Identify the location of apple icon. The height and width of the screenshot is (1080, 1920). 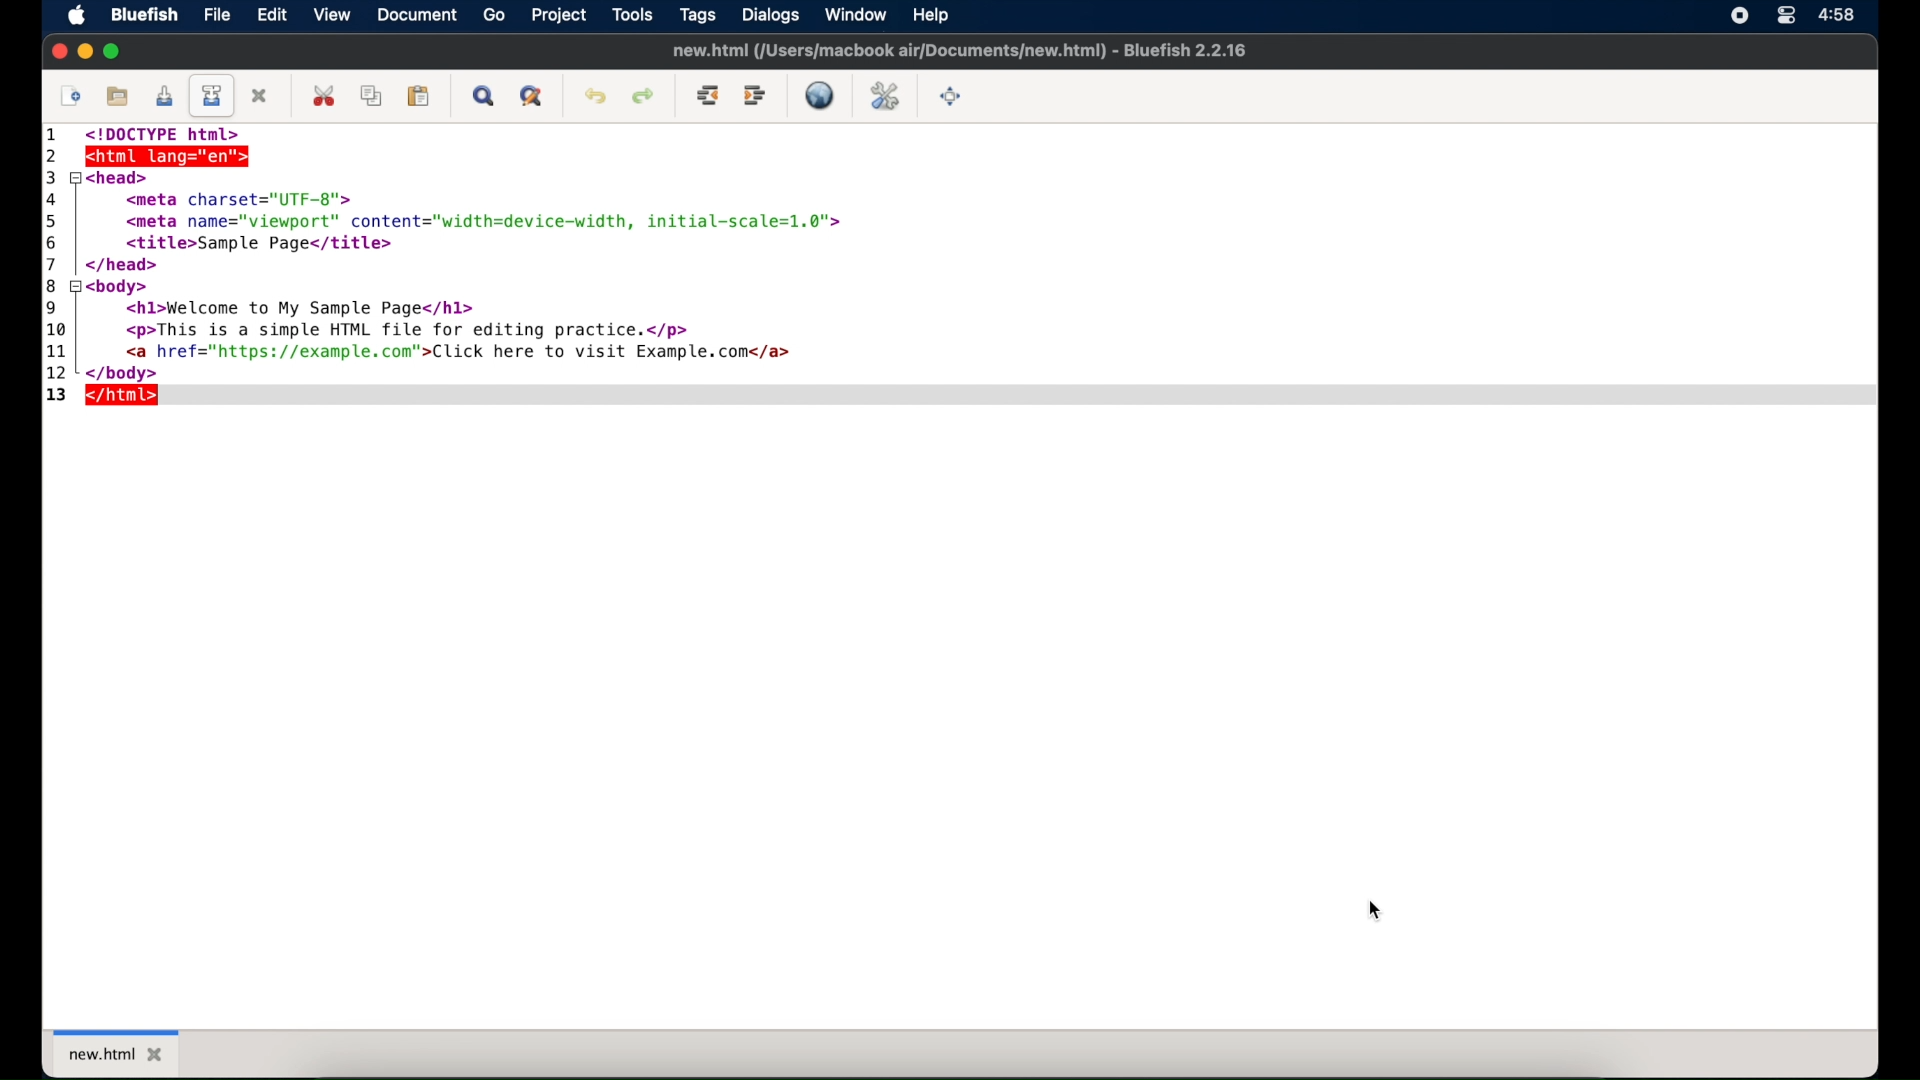
(76, 16).